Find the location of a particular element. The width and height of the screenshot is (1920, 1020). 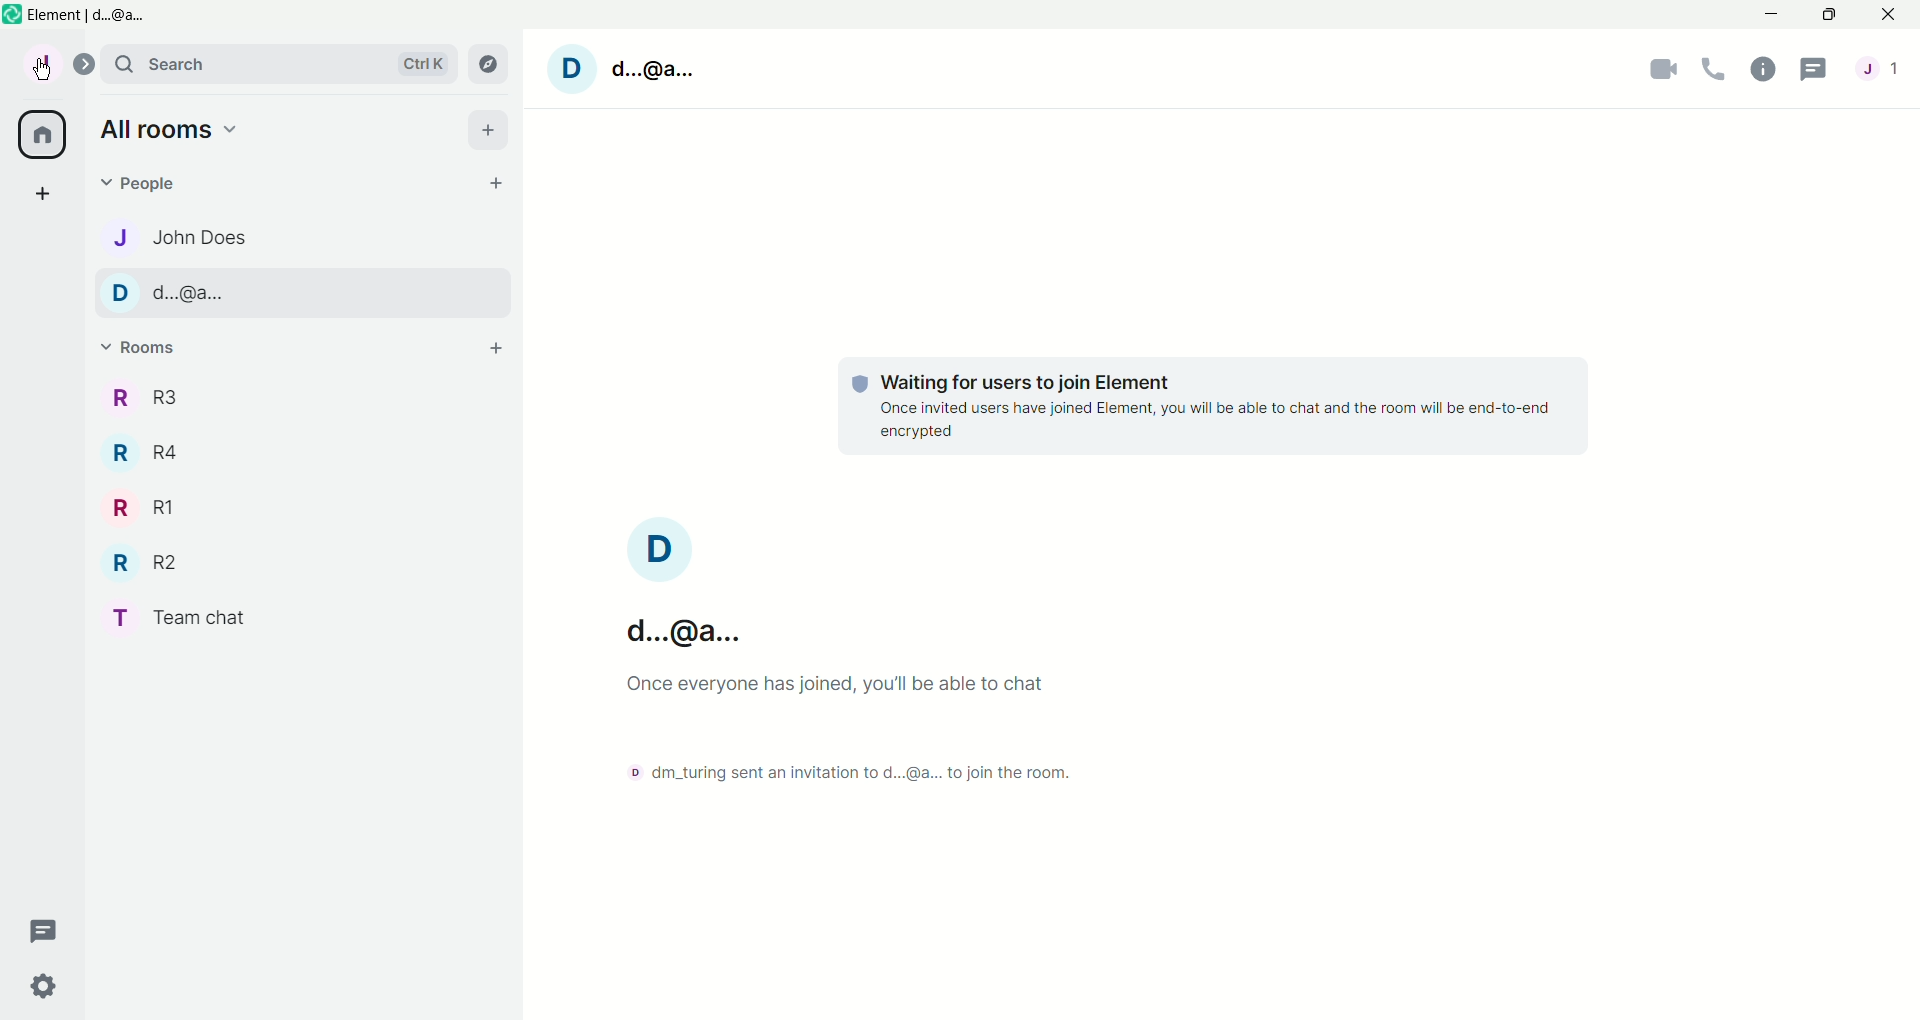

People is located at coordinates (1885, 71).